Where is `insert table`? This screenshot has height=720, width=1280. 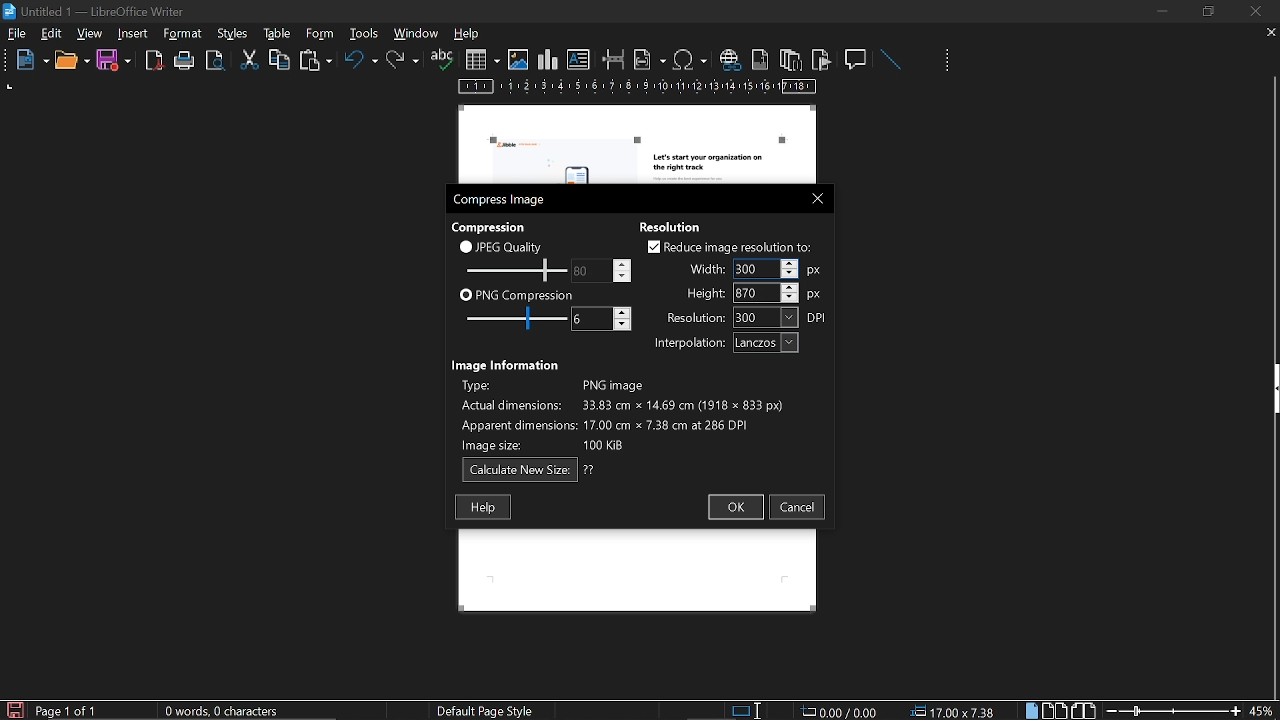
insert table is located at coordinates (482, 60).